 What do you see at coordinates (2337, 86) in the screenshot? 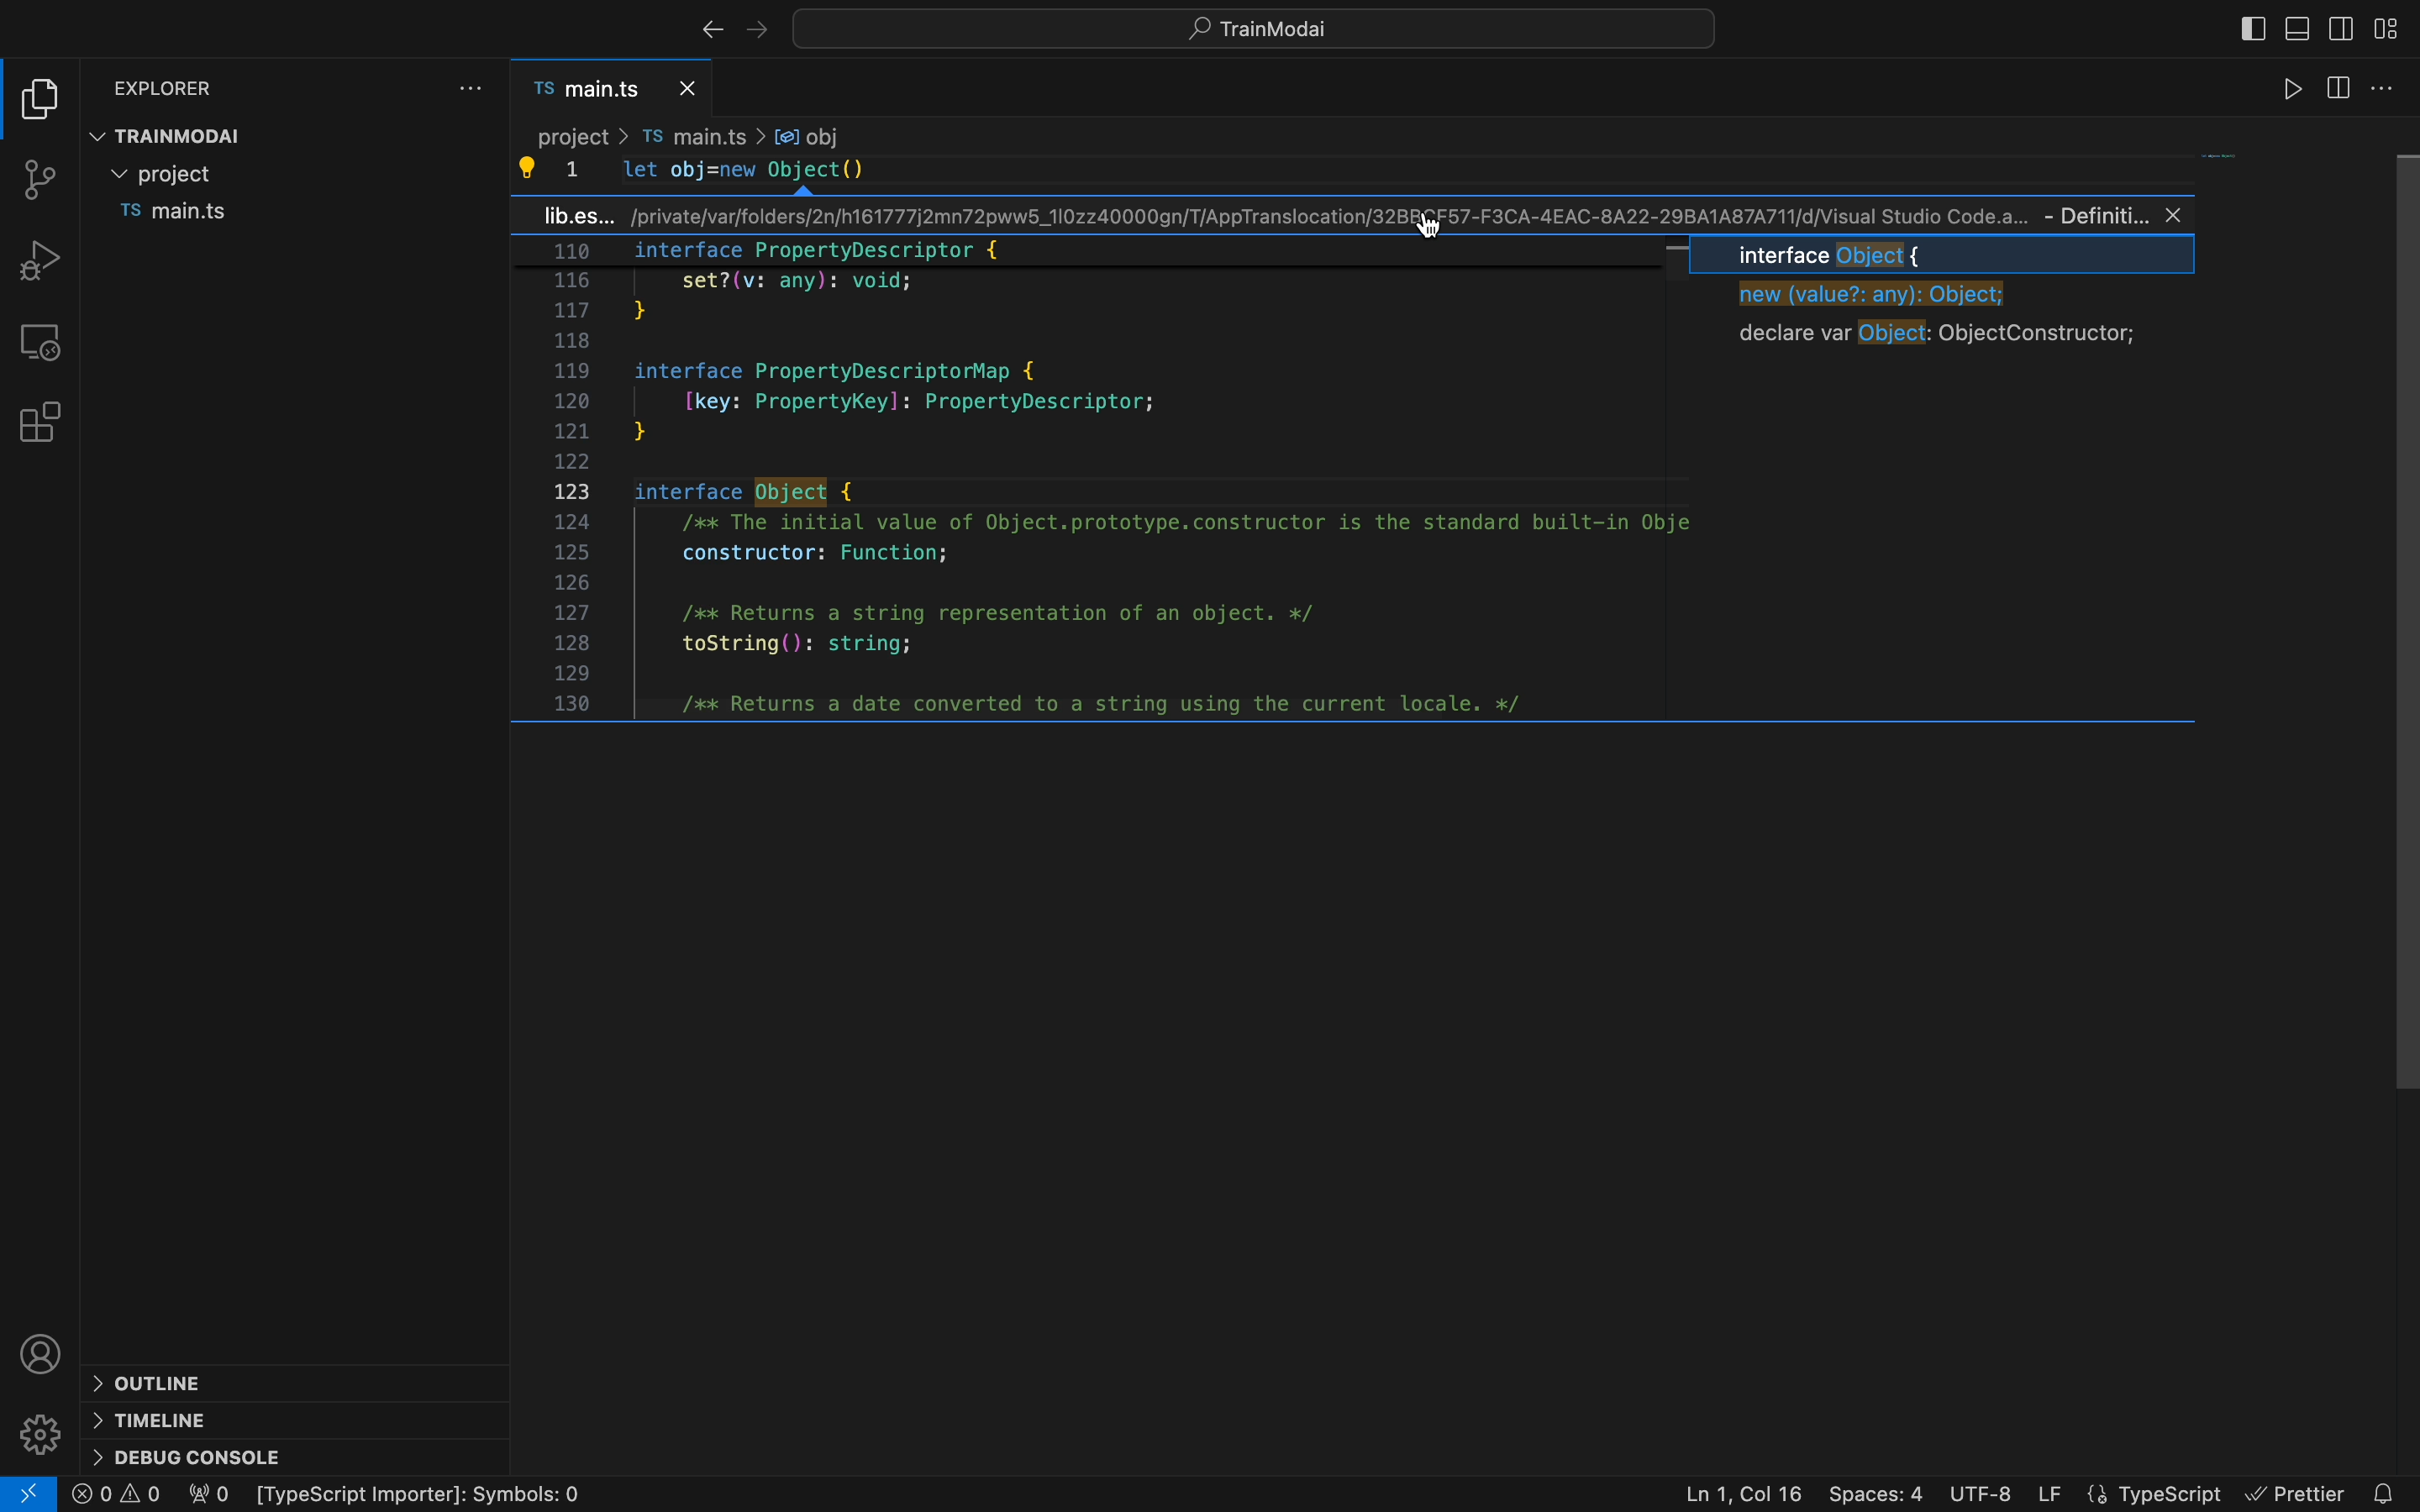
I see `srtting` at bounding box center [2337, 86].